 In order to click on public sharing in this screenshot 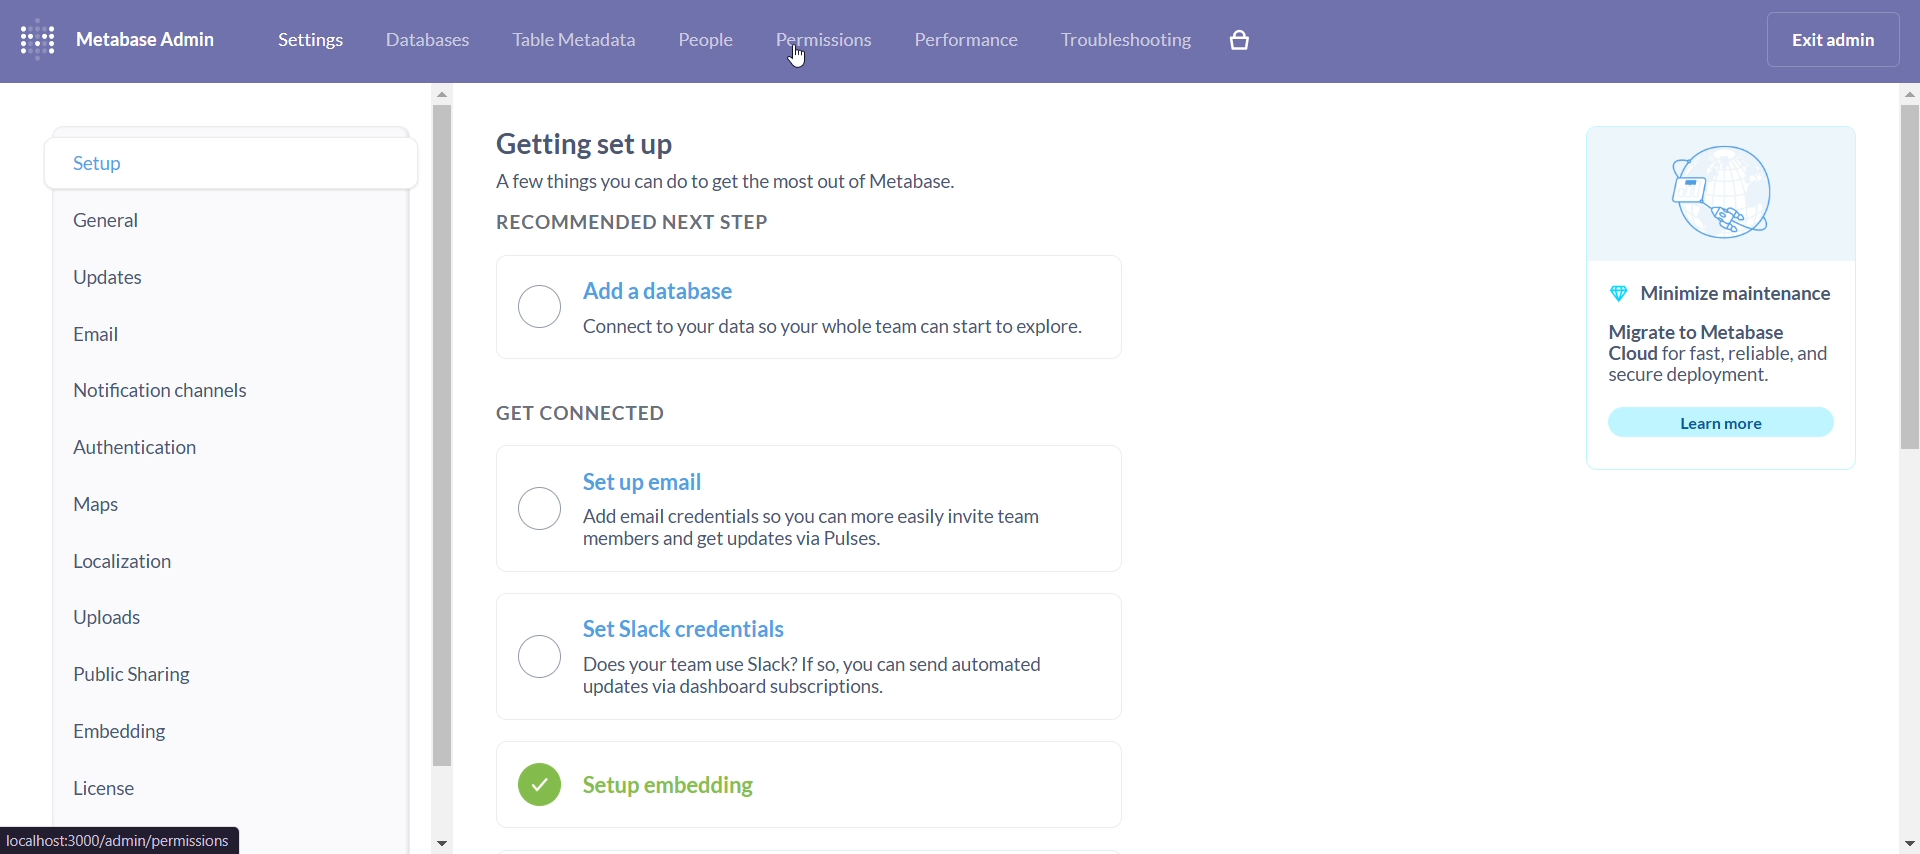, I will do `click(228, 674)`.